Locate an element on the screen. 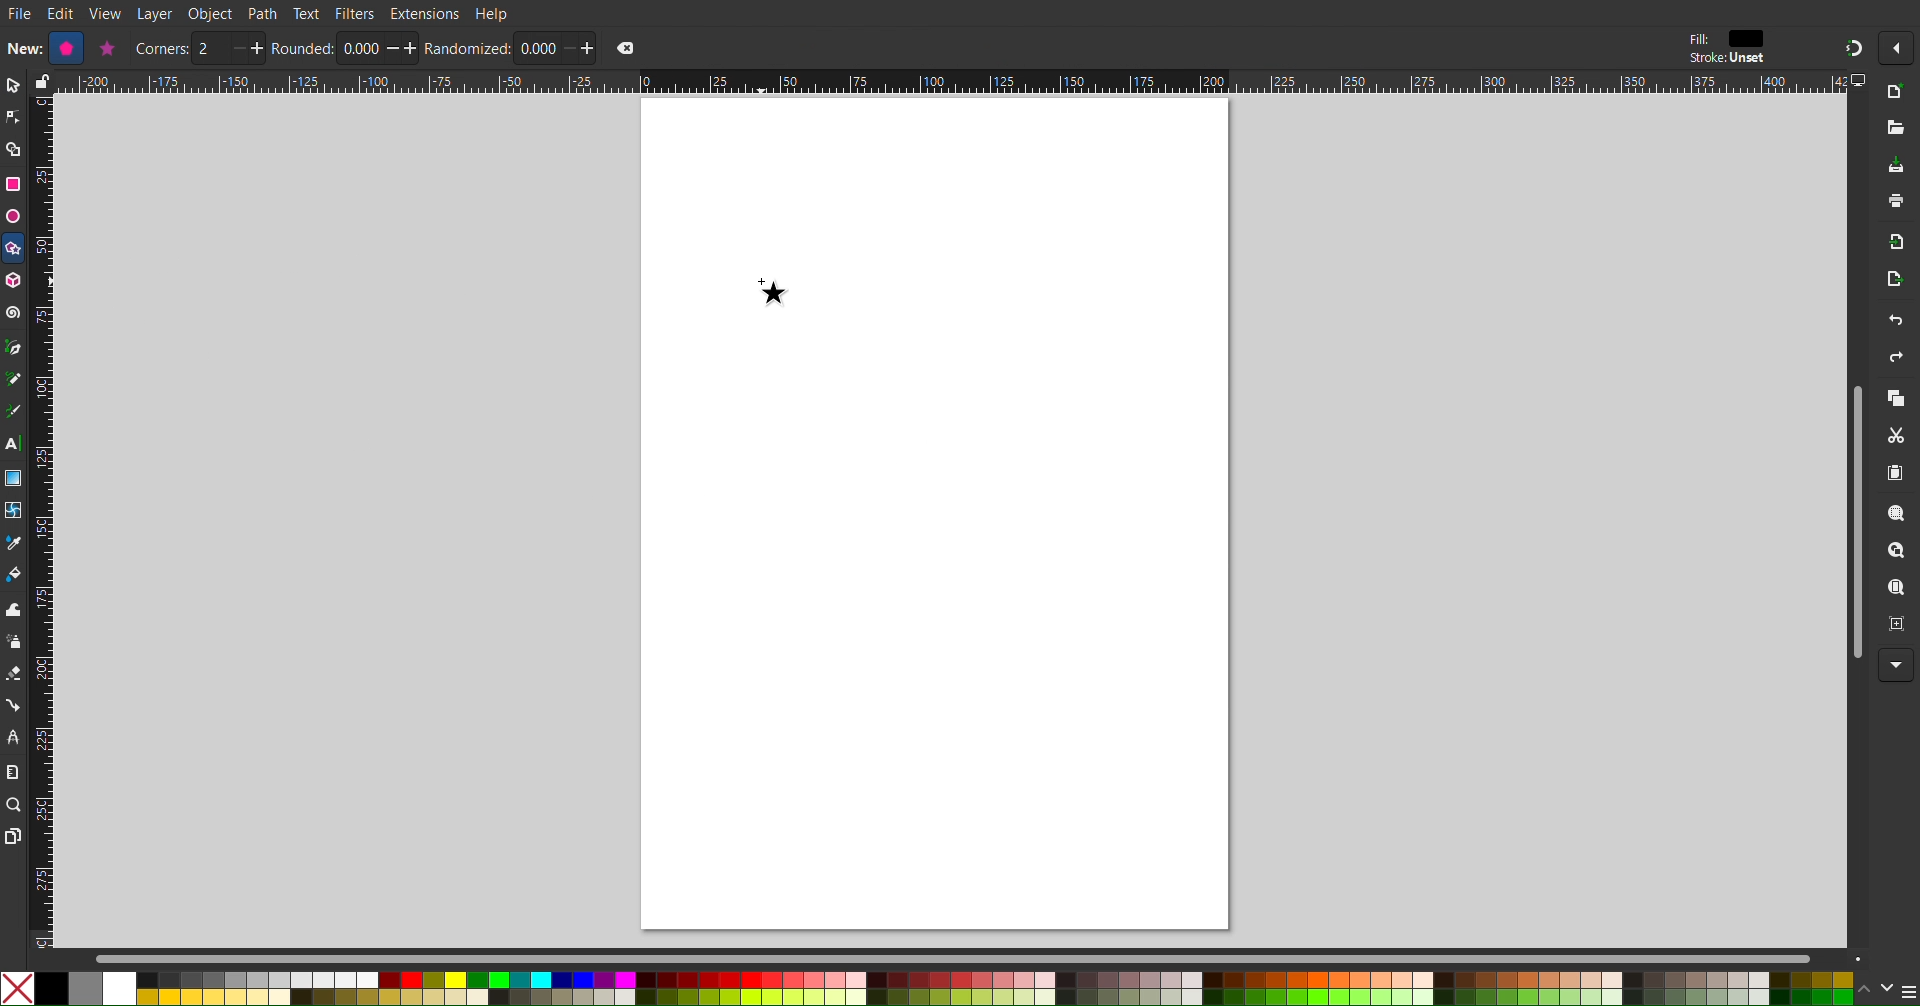 This screenshot has width=1920, height=1006. New is located at coordinates (1898, 93).